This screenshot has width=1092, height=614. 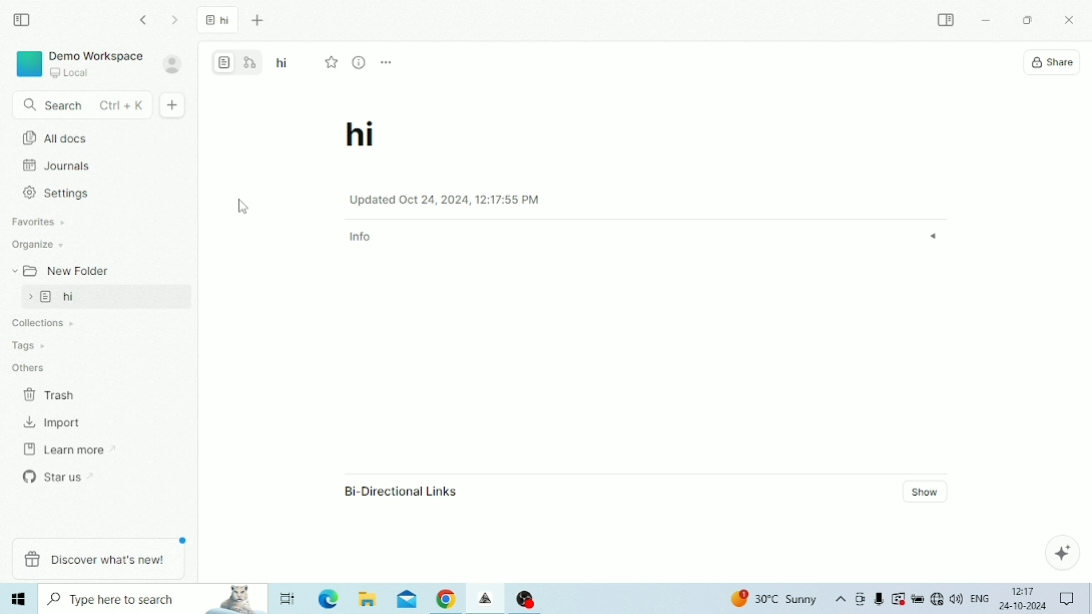 I want to click on Others, so click(x=29, y=366).